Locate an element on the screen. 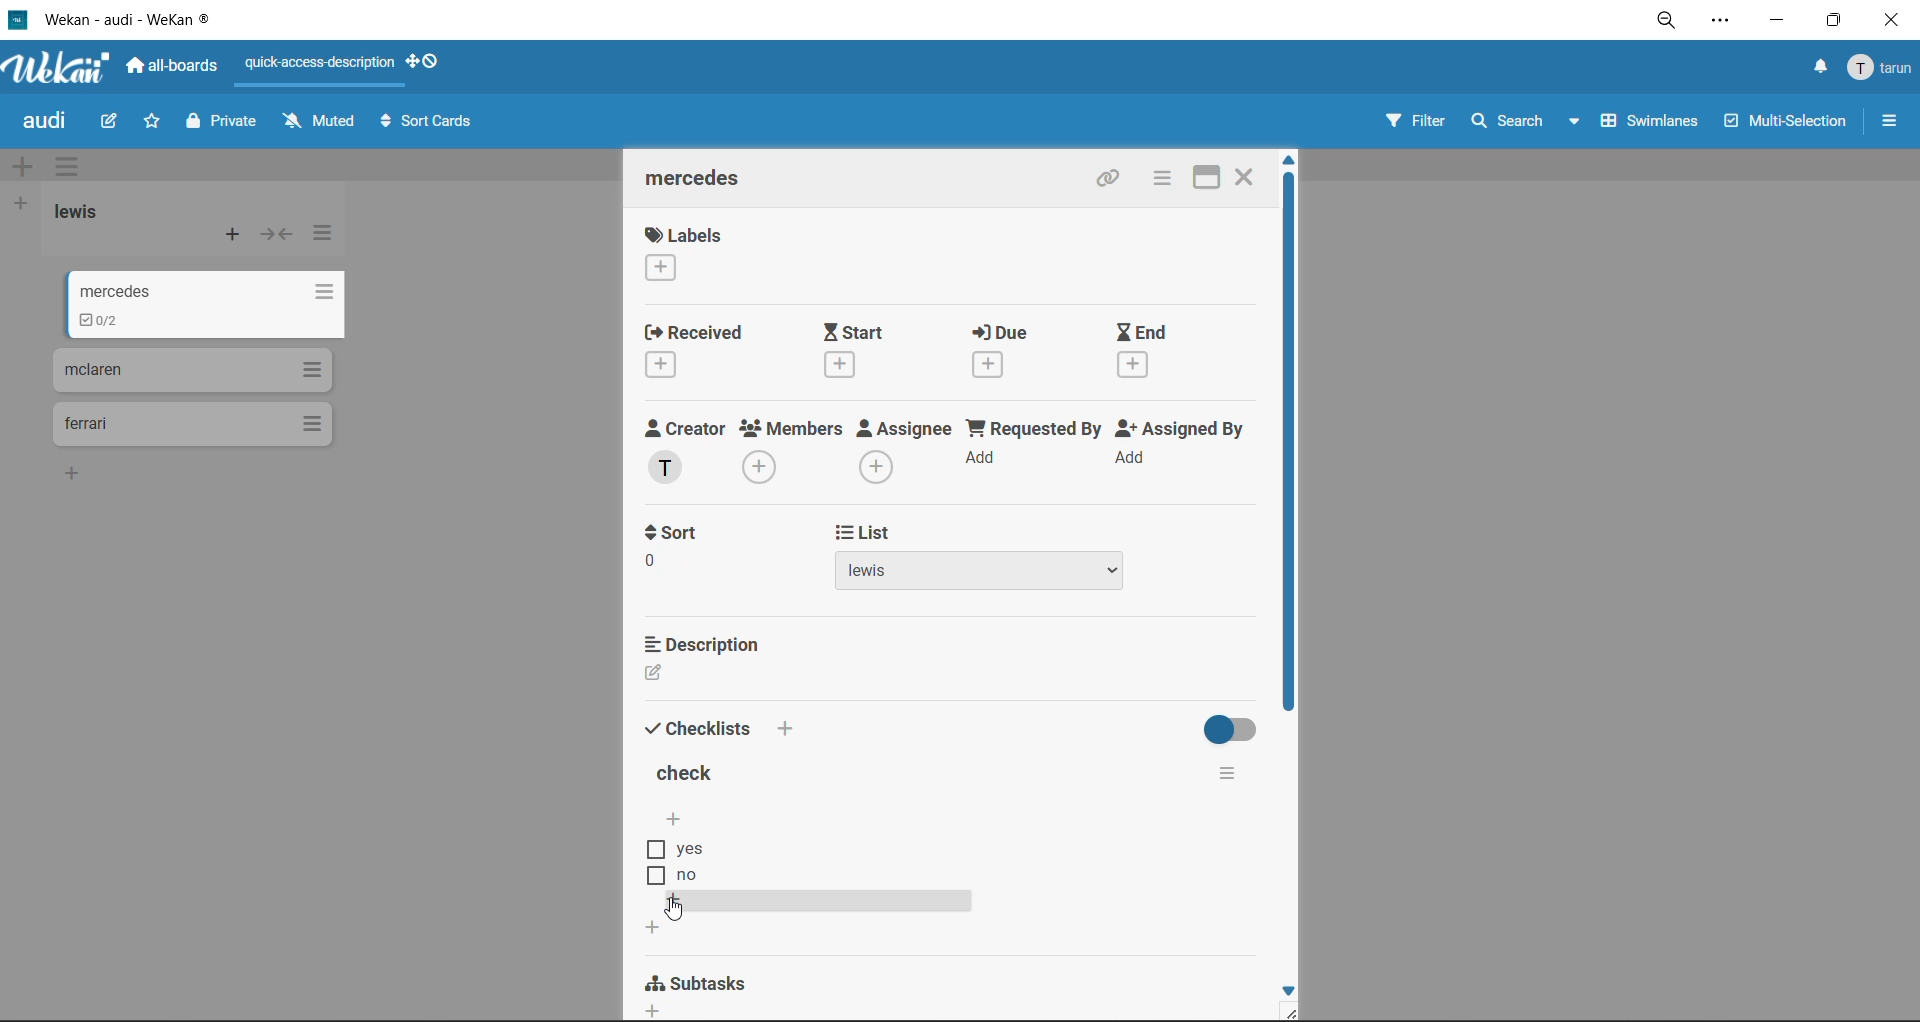 Image resolution: width=1920 pixels, height=1022 pixels. Add Due Time is located at coordinates (993, 365).